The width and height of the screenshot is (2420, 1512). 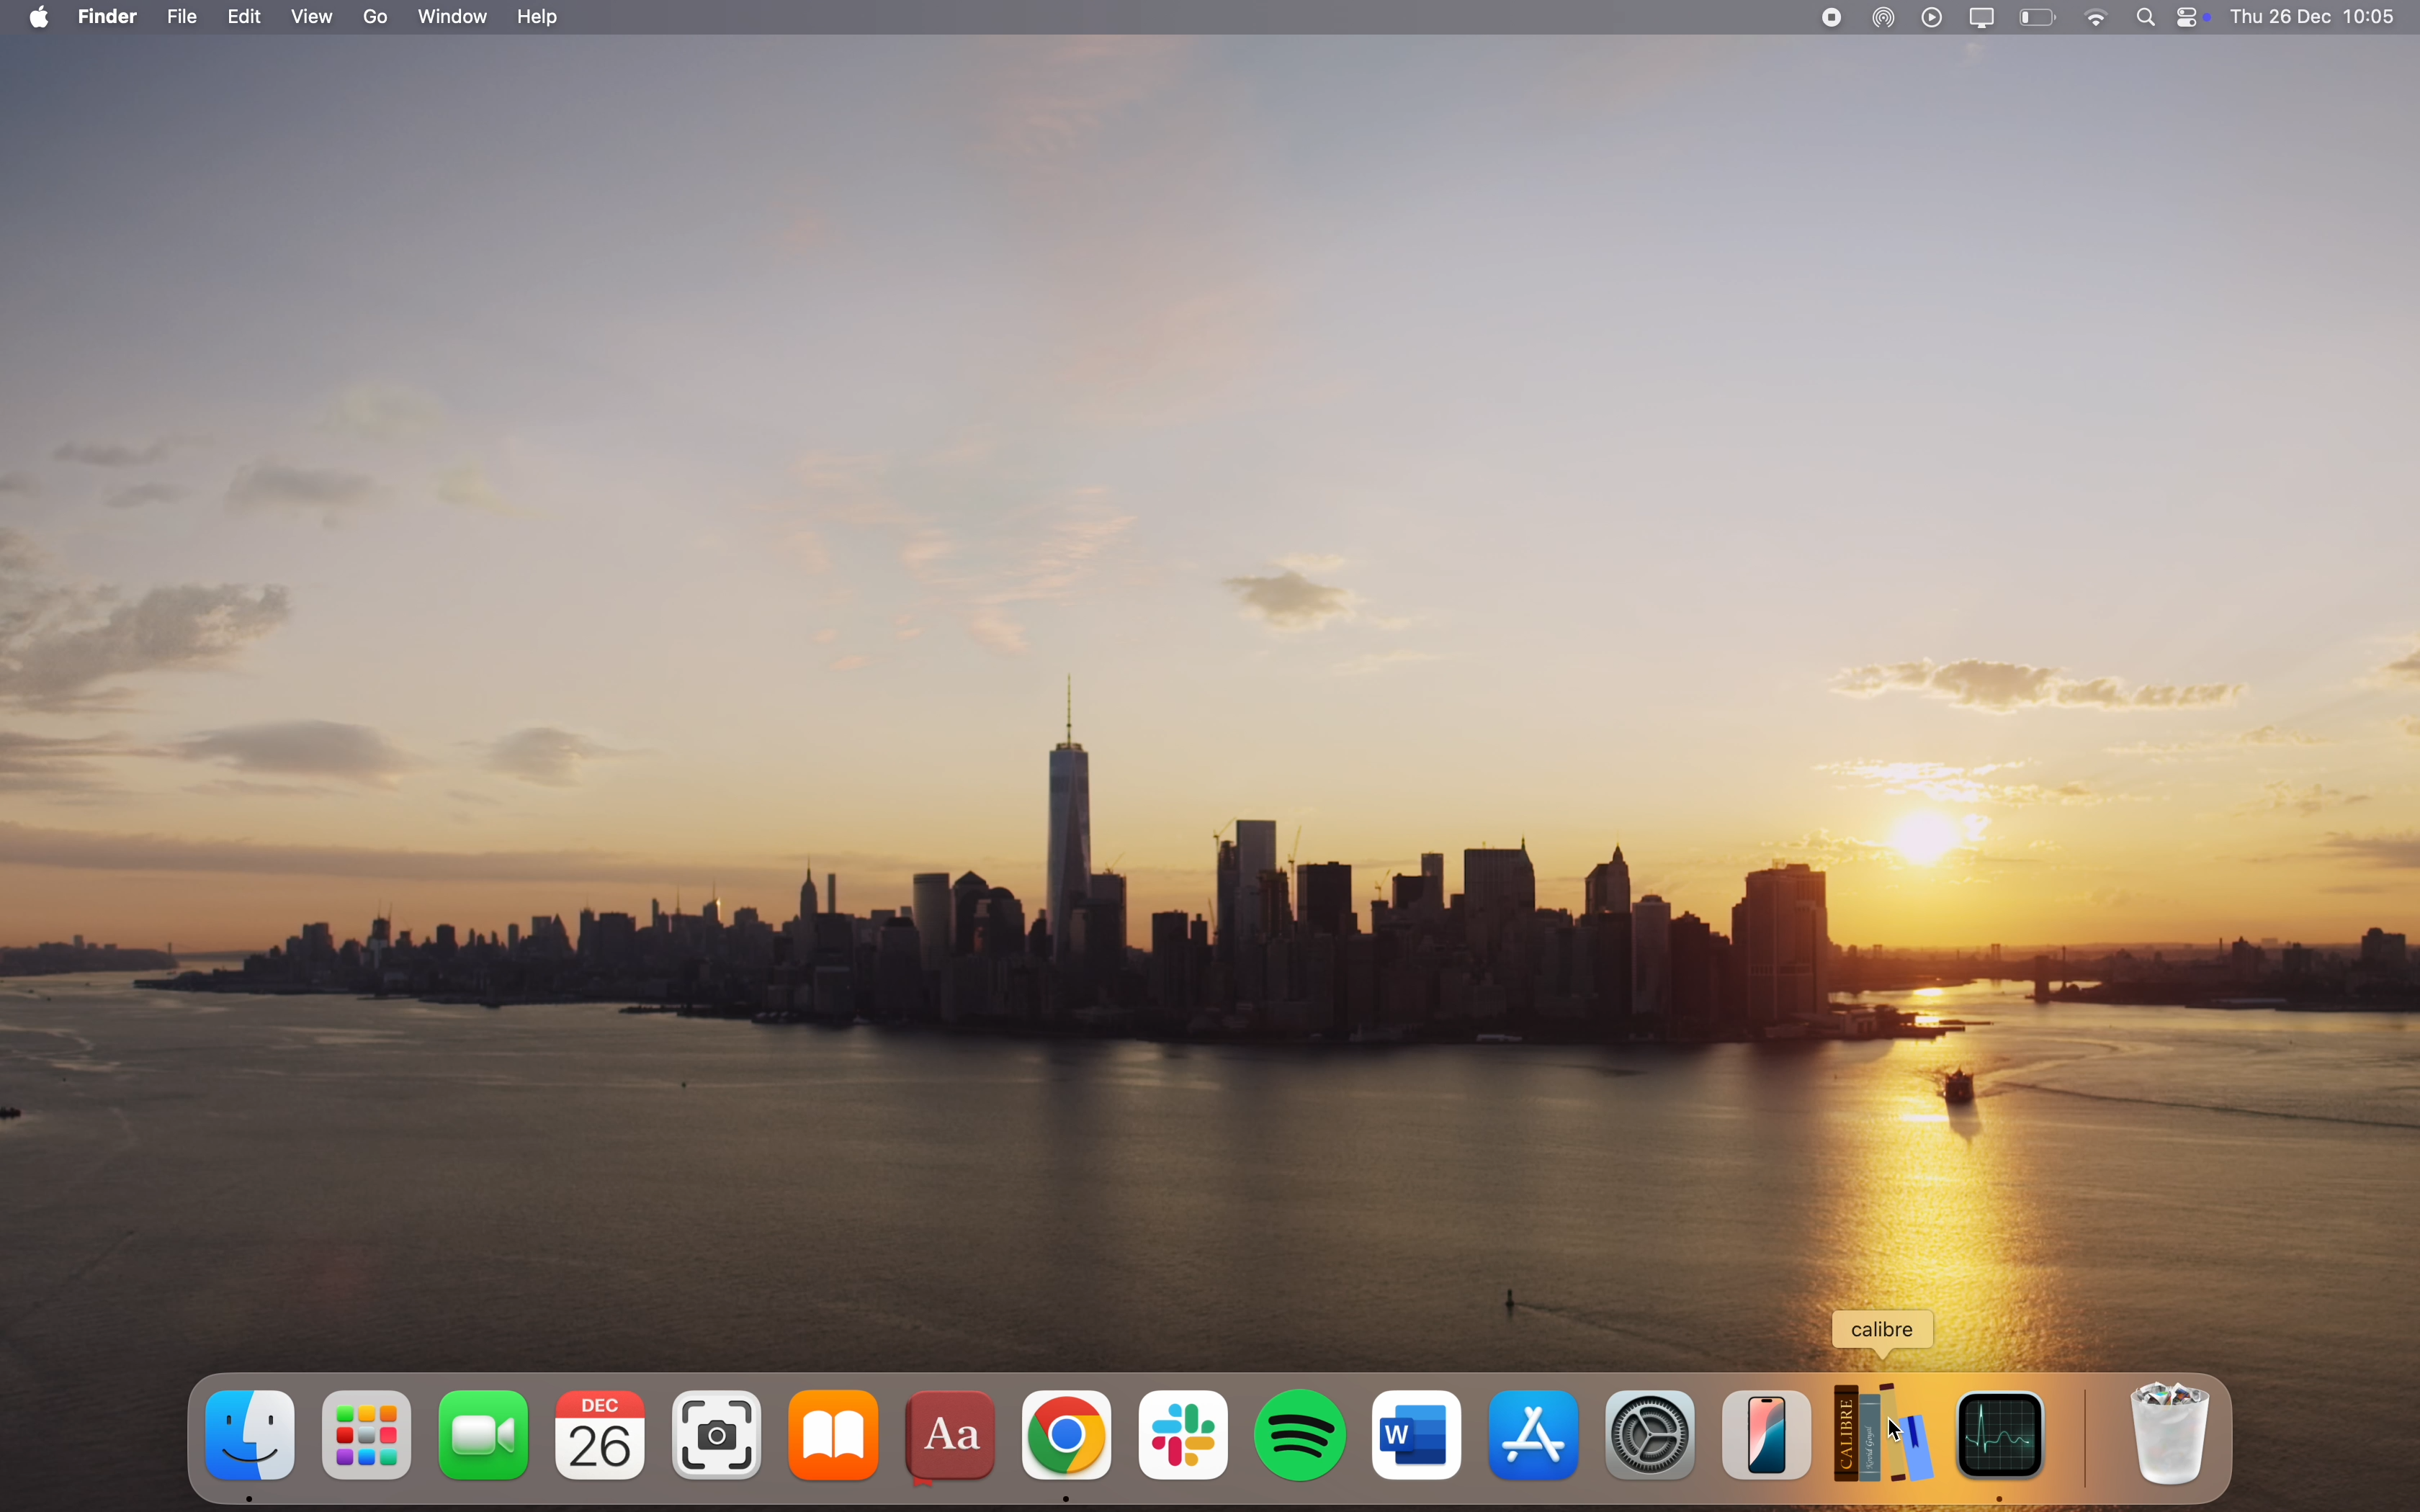 What do you see at coordinates (454, 17) in the screenshot?
I see `window` at bounding box center [454, 17].